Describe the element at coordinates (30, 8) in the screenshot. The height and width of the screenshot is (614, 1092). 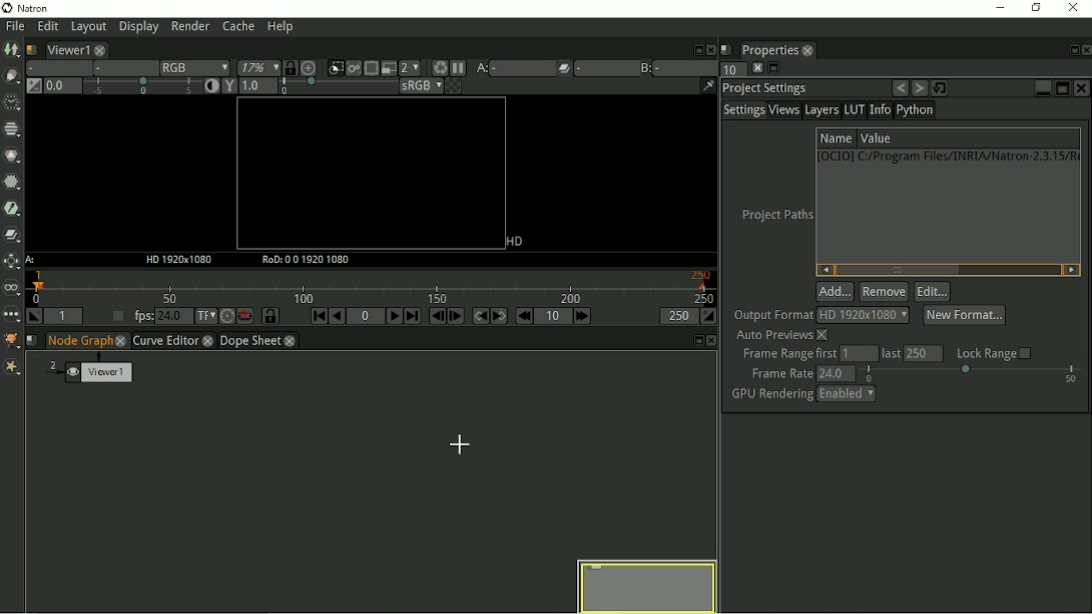
I see `Natron` at that location.